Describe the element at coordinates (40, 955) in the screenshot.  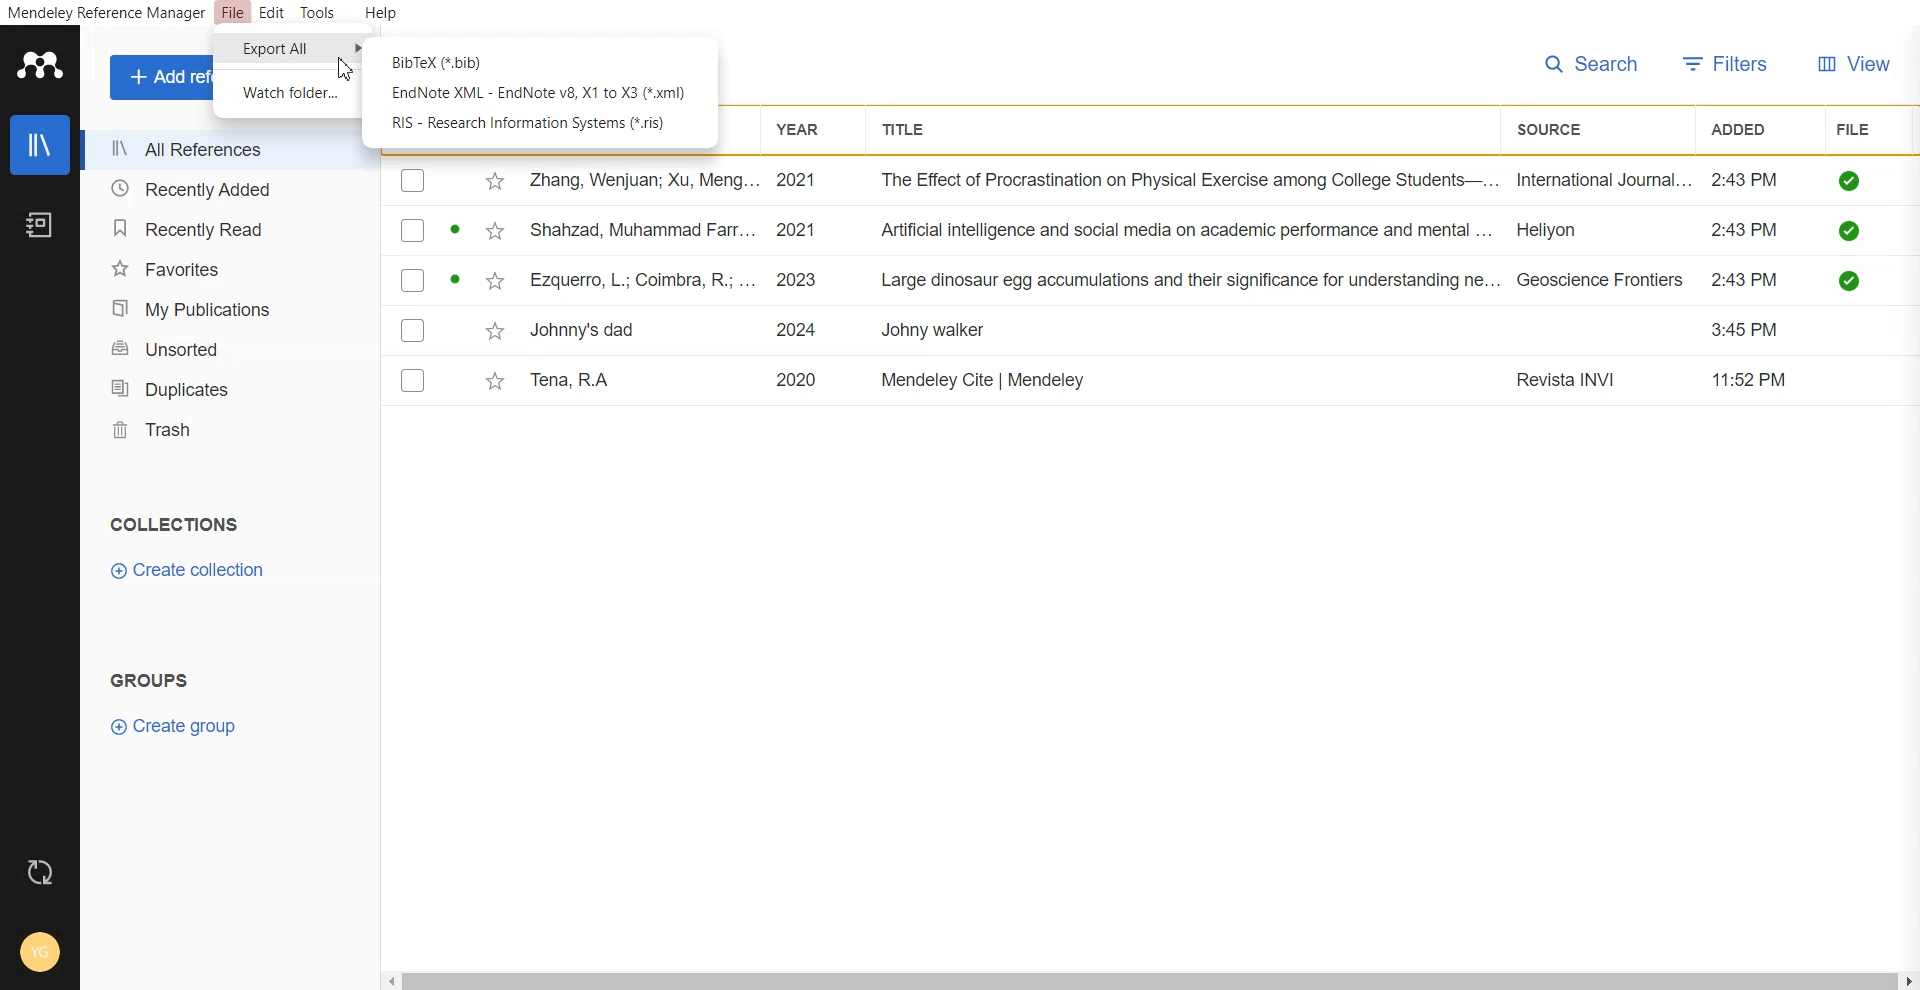
I see `Account` at that location.